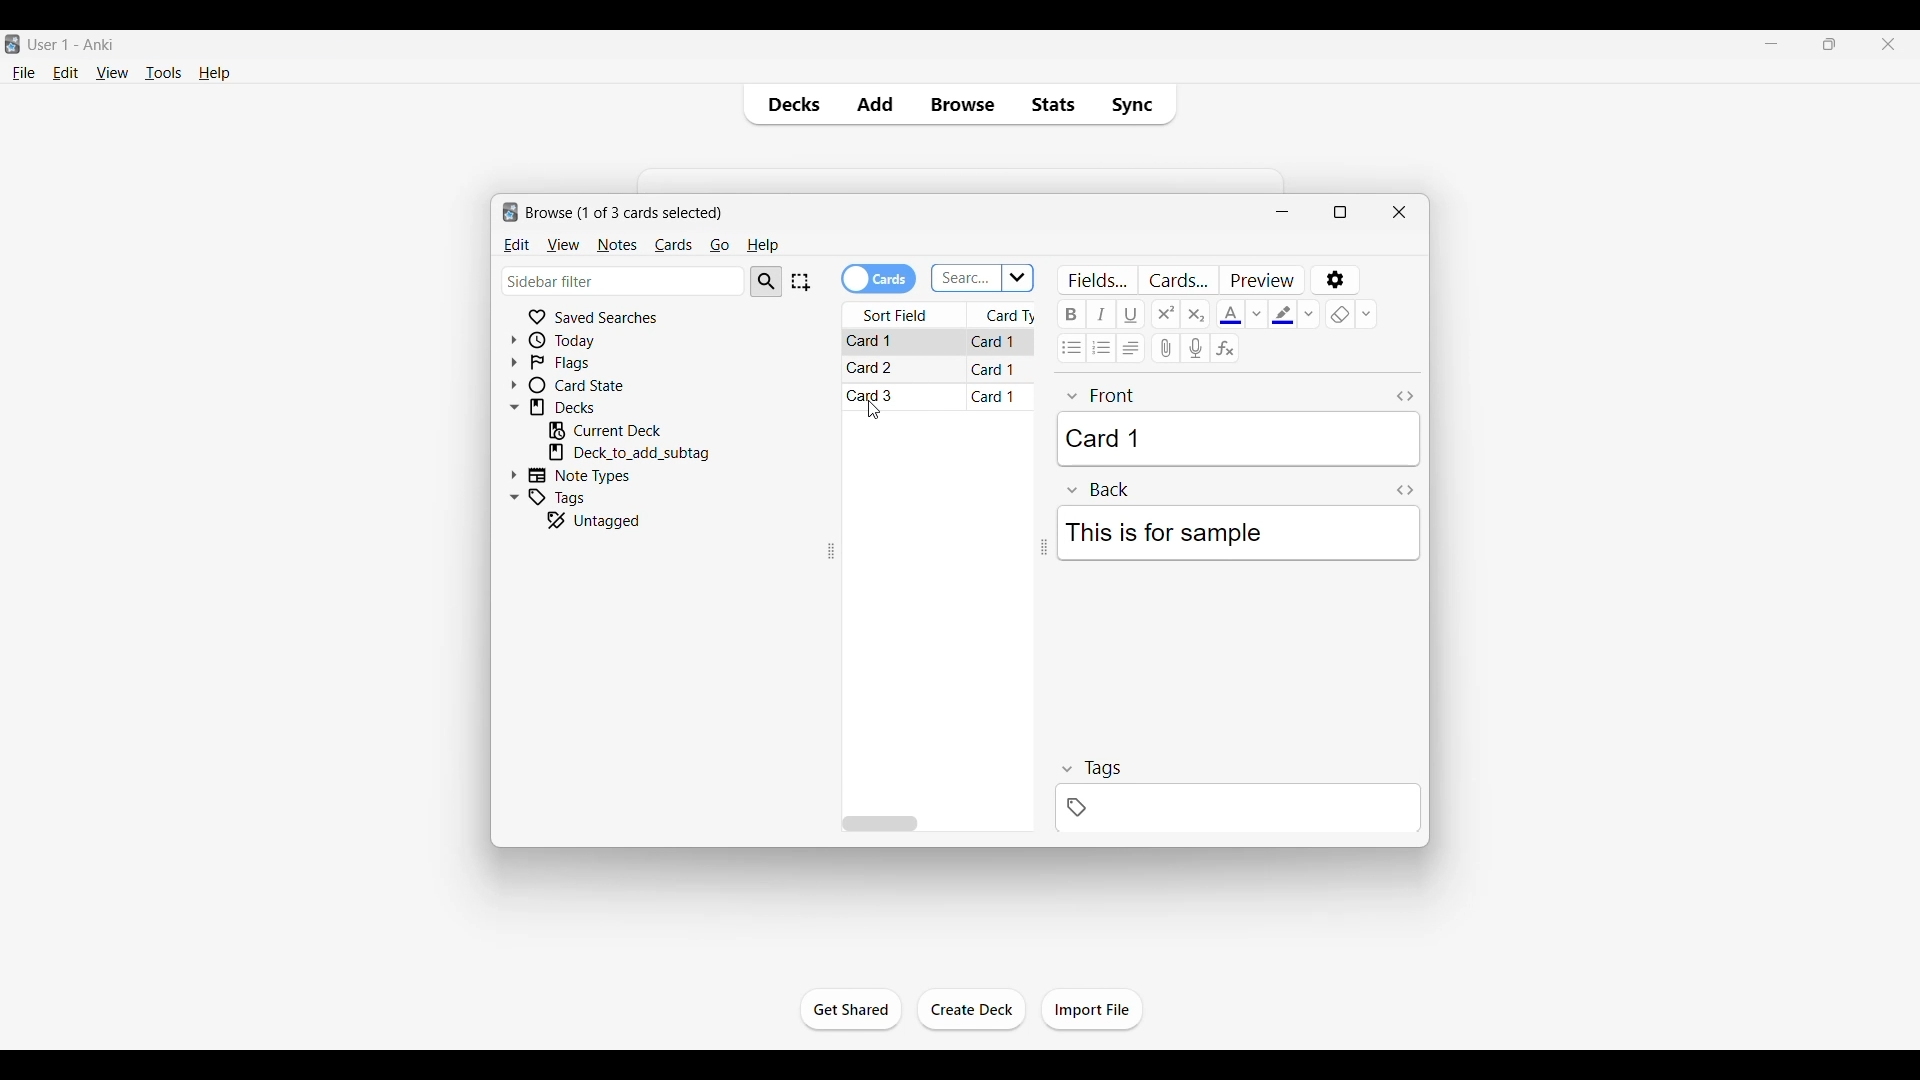 This screenshot has height=1080, width=1920. Describe the element at coordinates (14, 44) in the screenshot. I see `Software logo` at that location.